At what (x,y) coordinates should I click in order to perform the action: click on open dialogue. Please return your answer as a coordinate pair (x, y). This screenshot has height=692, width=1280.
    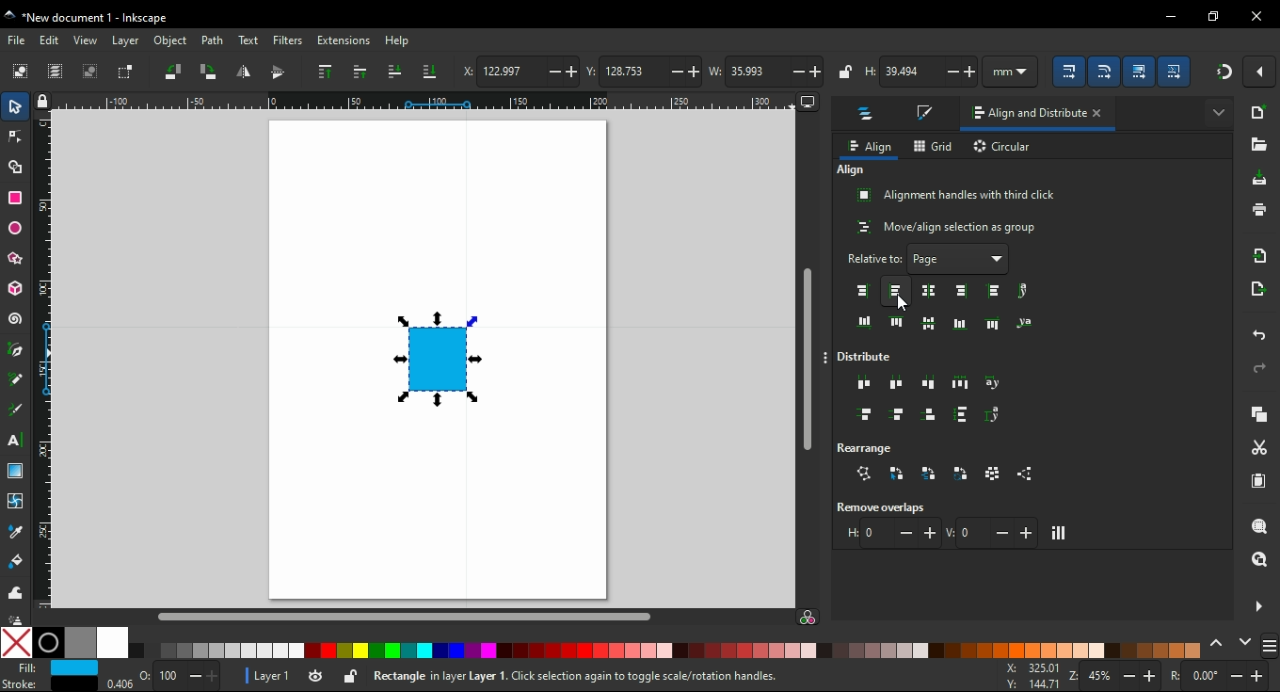
    Looking at the image, I should click on (1256, 146).